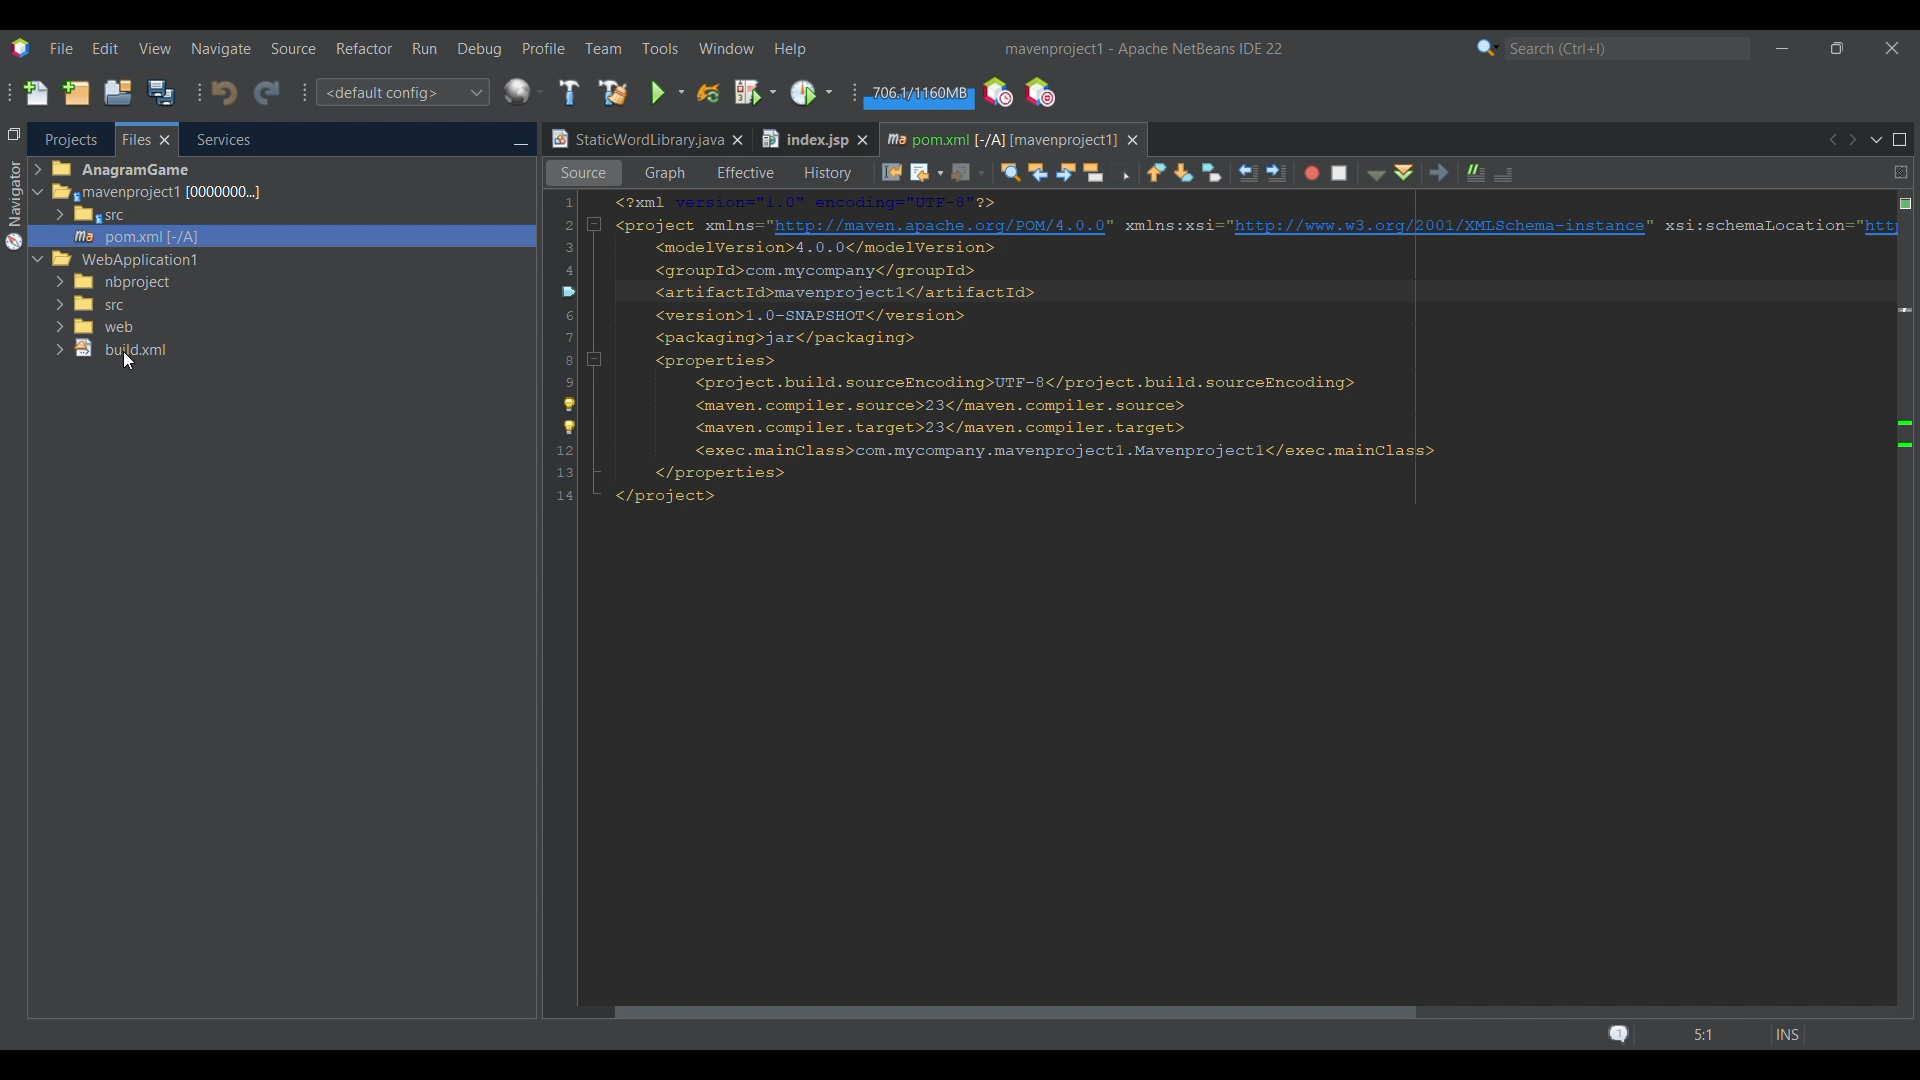  Describe the element at coordinates (755, 92) in the screenshot. I see `Debug main project` at that location.